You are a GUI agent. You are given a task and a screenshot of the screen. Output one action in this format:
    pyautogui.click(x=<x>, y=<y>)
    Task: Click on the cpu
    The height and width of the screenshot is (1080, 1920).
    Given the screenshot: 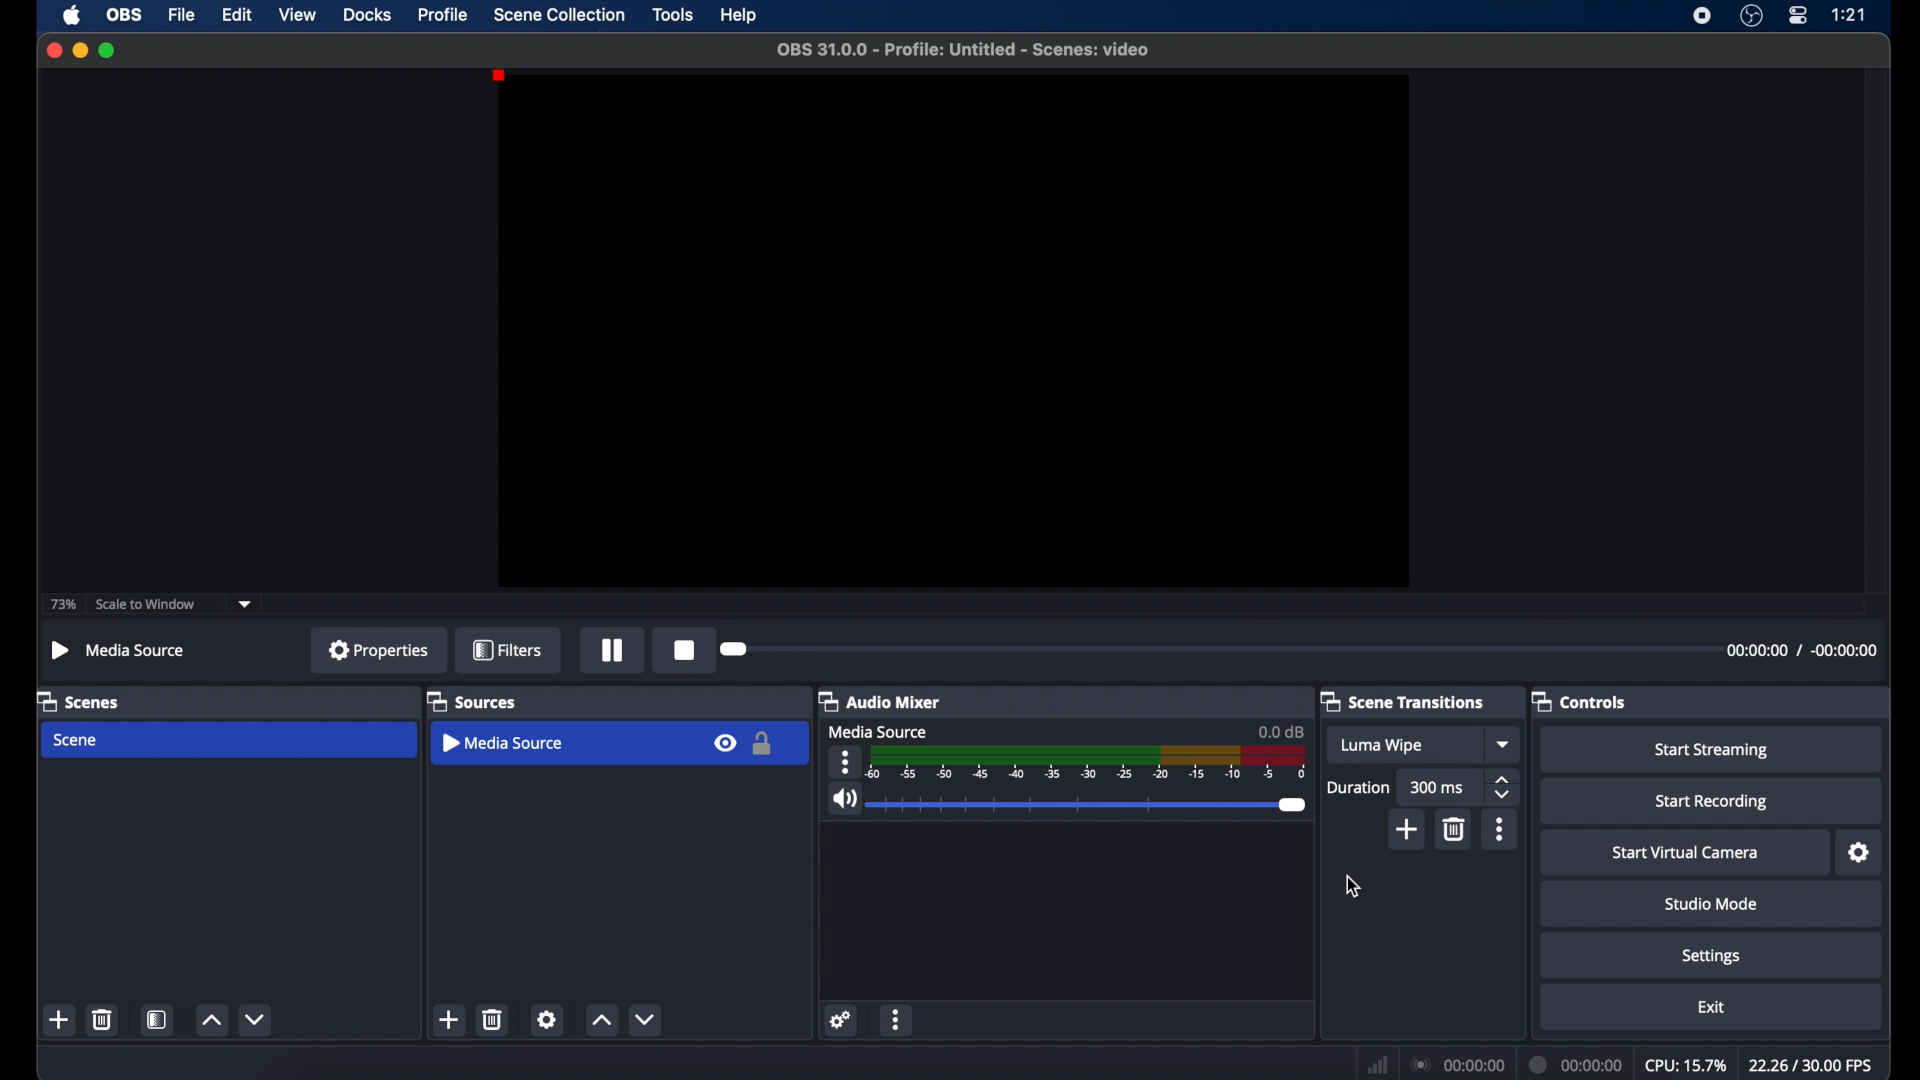 What is the action you would take?
    pyautogui.click(x=1685, y=1064)
    